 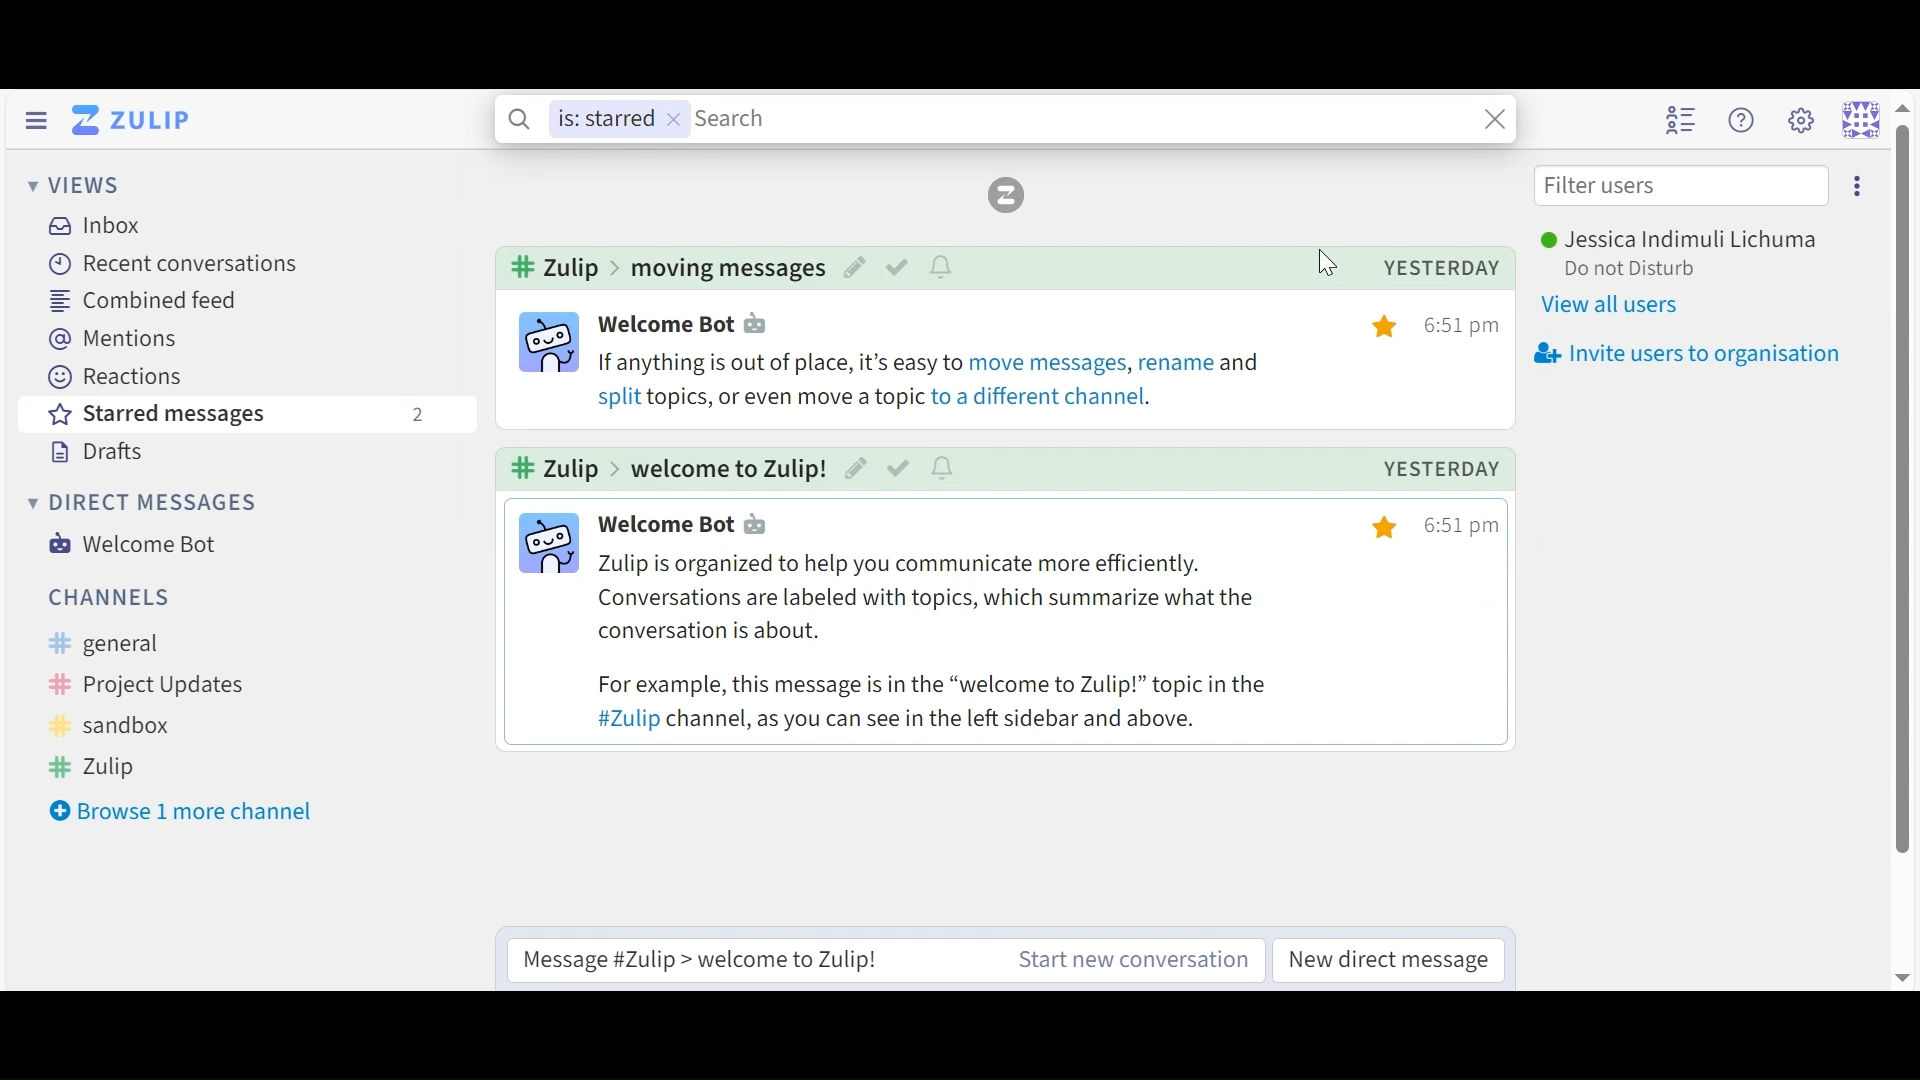 What do you see at coordinates (941, 267) in the screenshot?
I see `notify` at bounding box center [941, 267].